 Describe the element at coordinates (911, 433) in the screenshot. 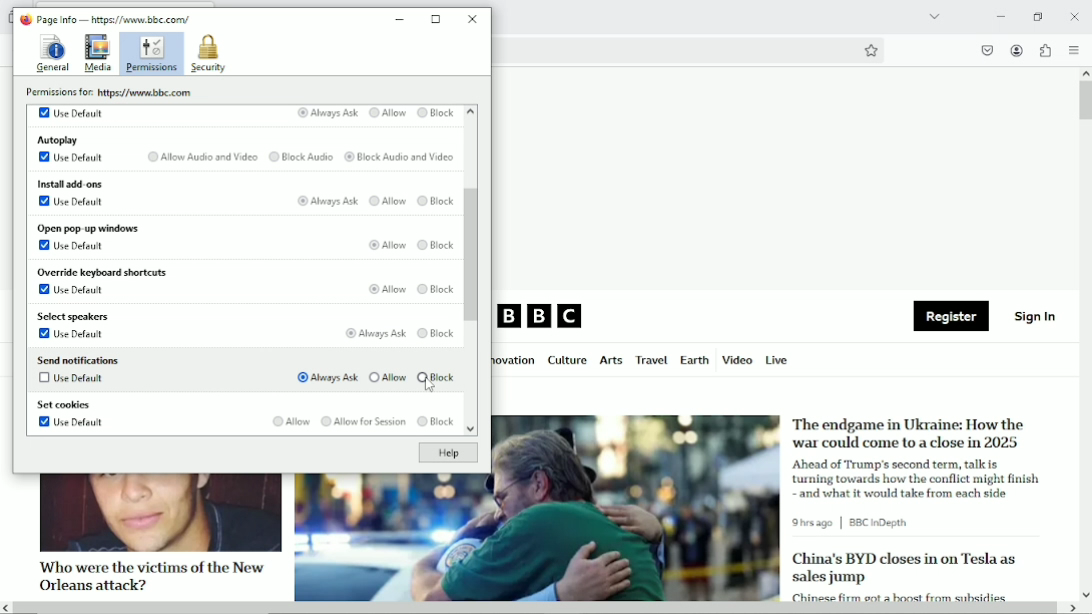

I see `The endgame in Ukraine: How the war could come to a close in 2025` at that location.